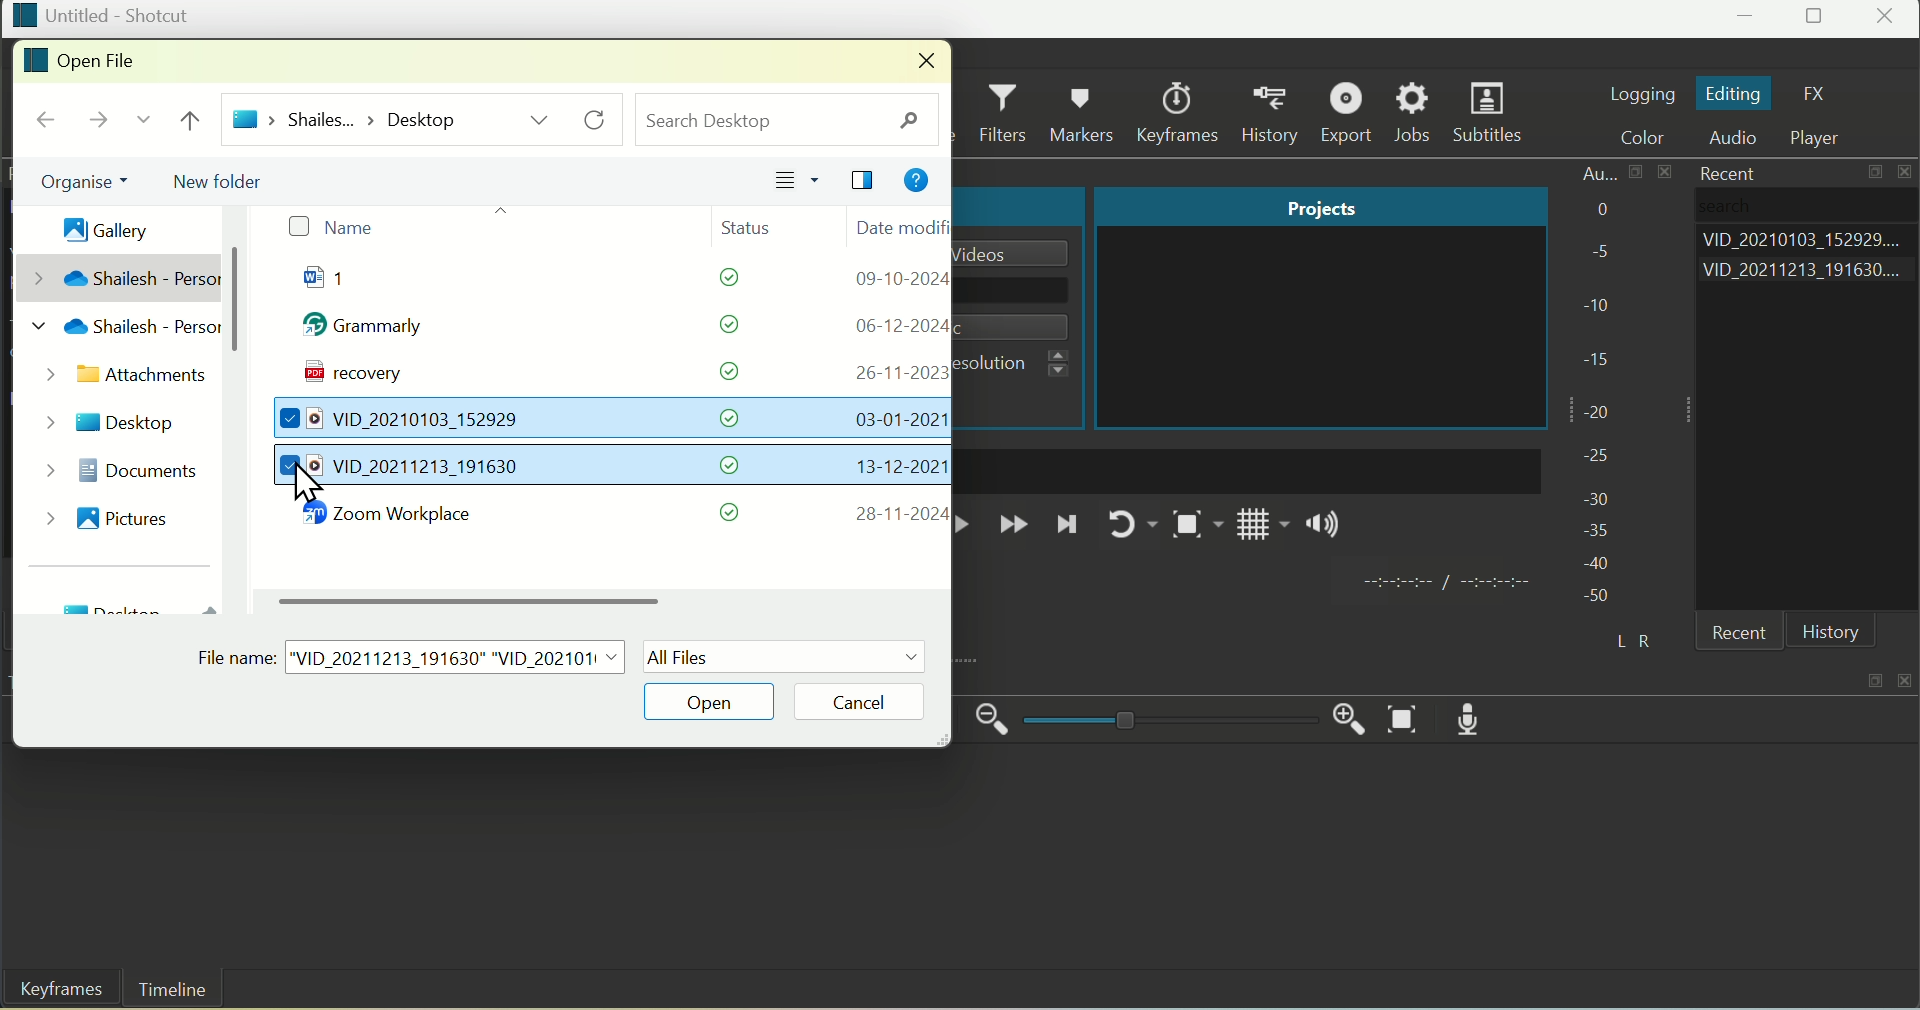  I want to click on shailesh personal, so click(119, 331).